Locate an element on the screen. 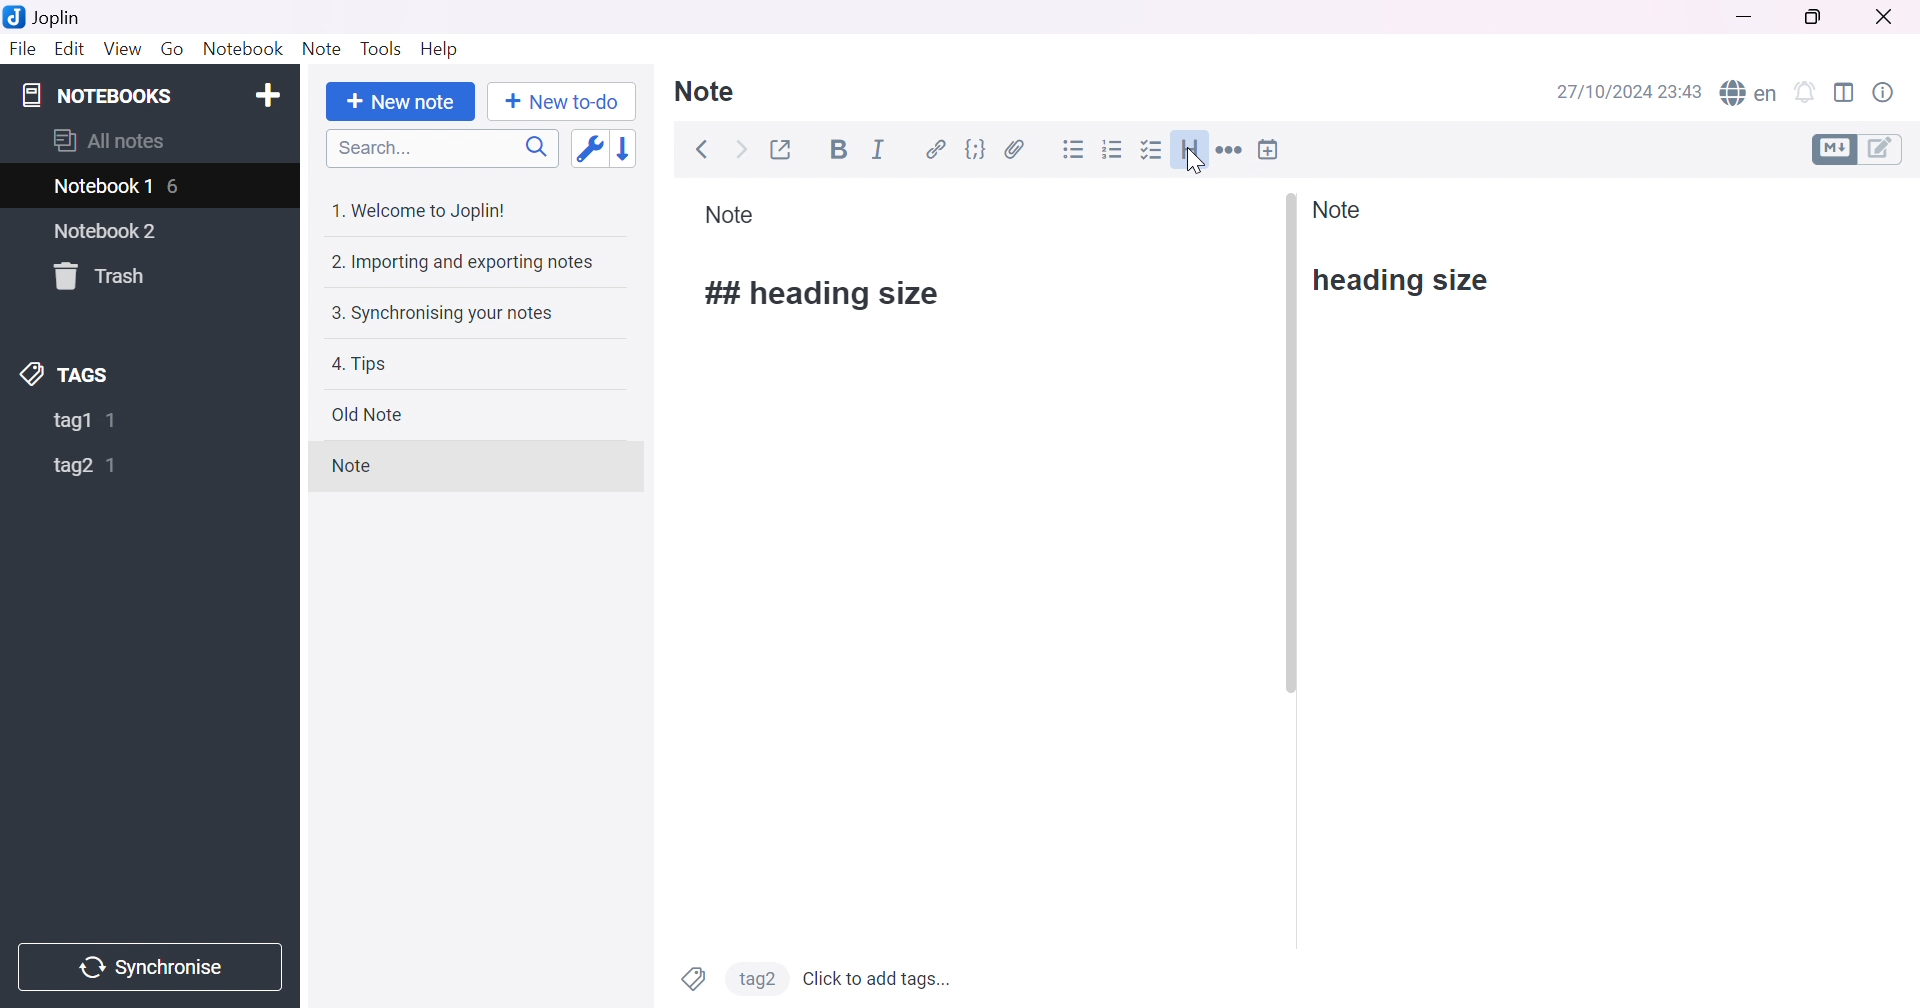 The height and width of the screenshot is (1008, 1920). File is located at coordinates (23, 49).